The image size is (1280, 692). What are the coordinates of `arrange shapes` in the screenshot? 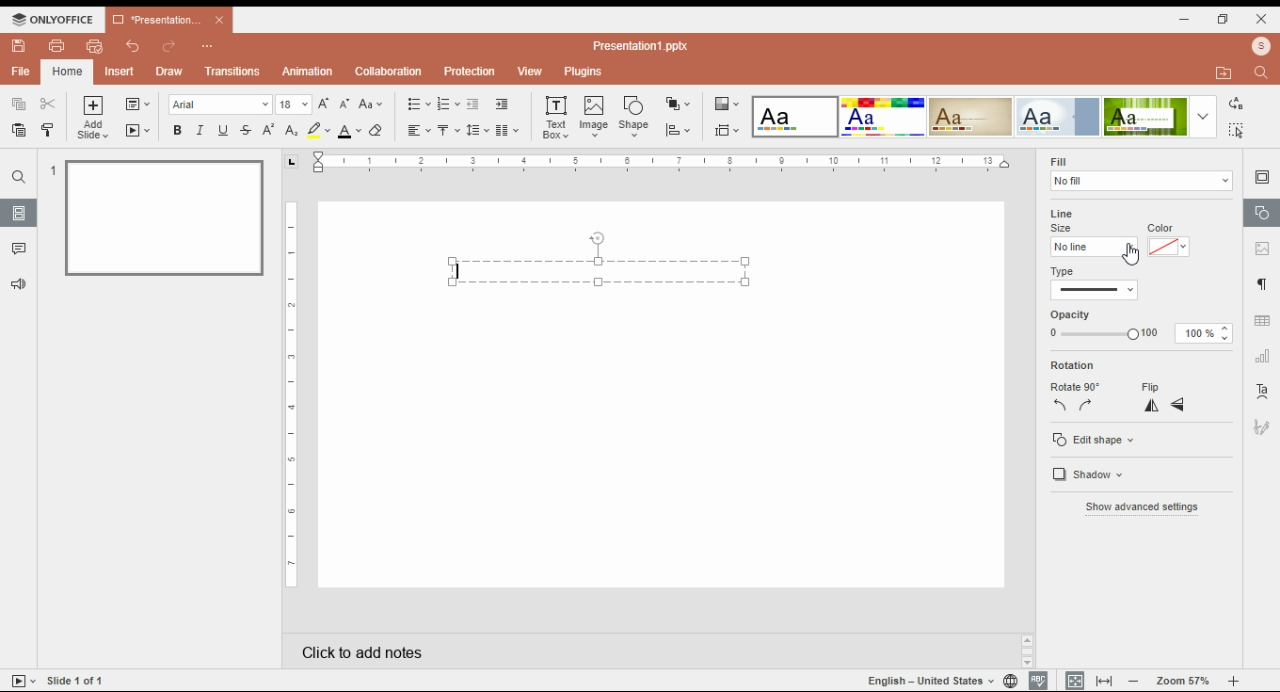 It's located at (679, 103).